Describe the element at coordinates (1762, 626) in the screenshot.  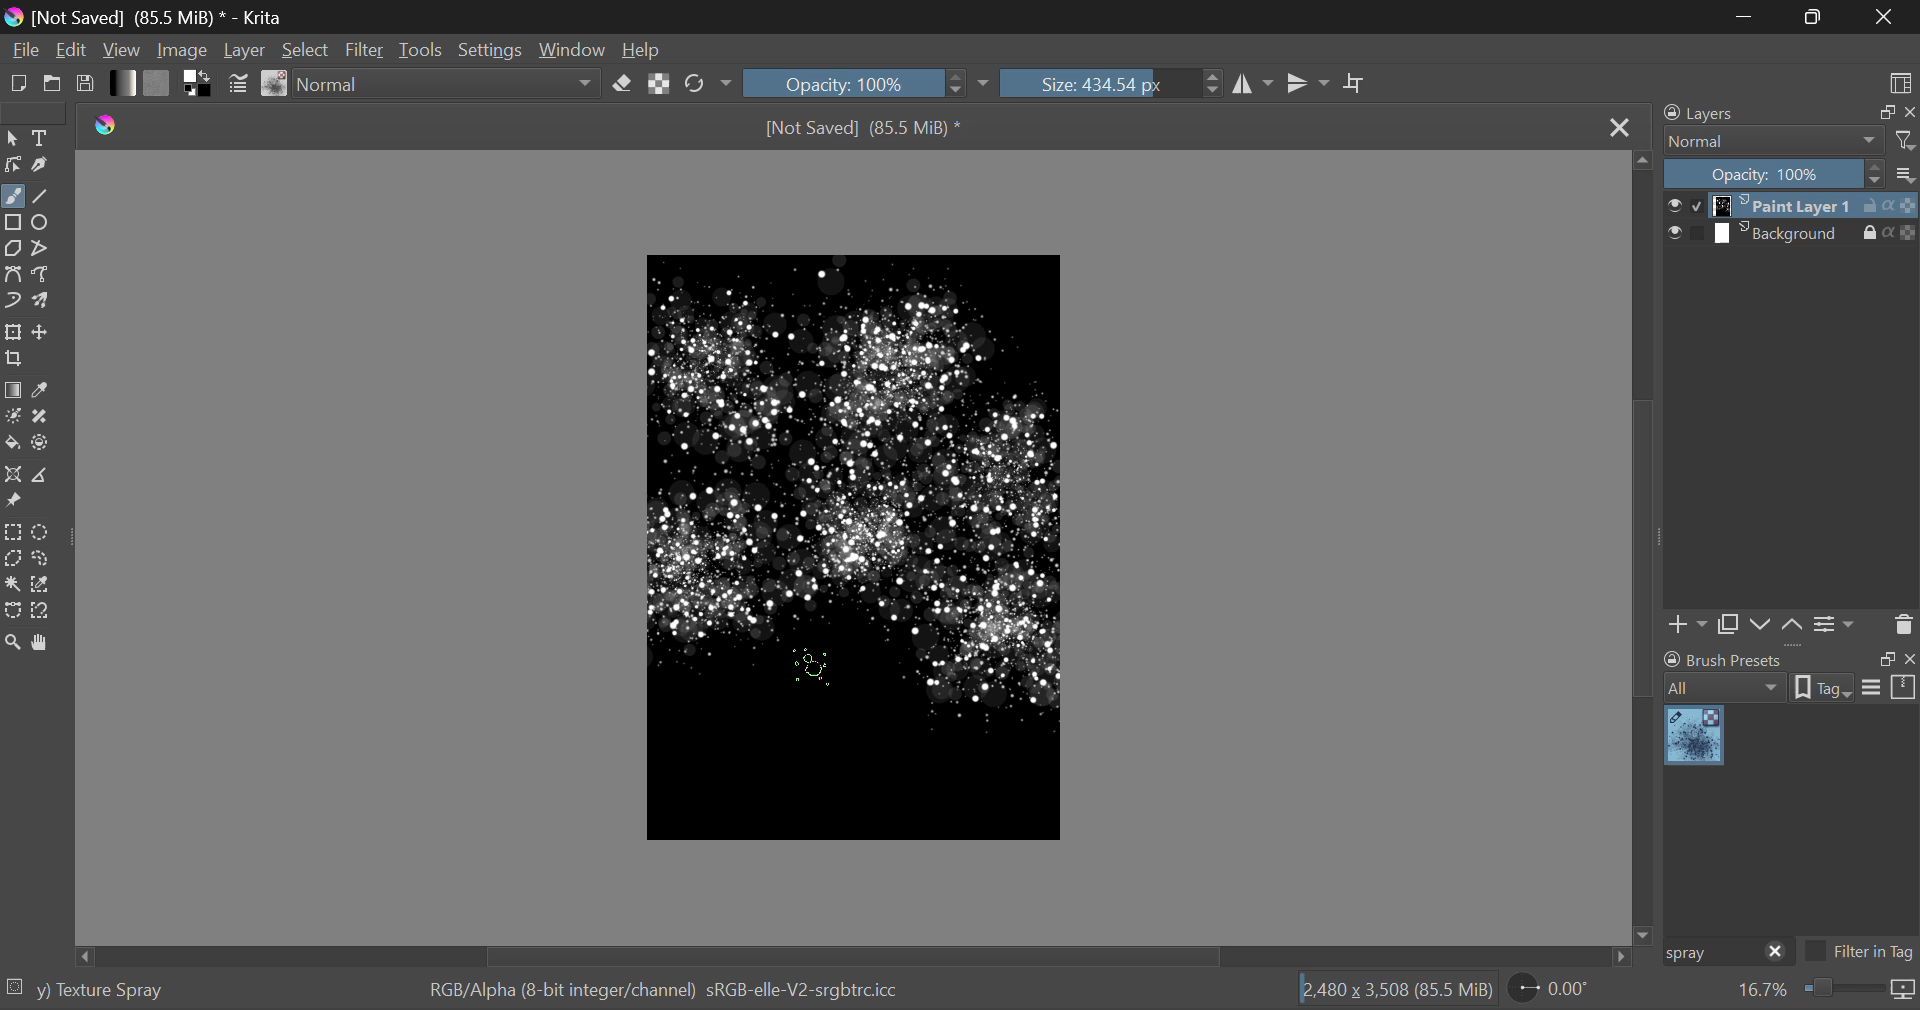
I see `Layer Movement down` at that location.